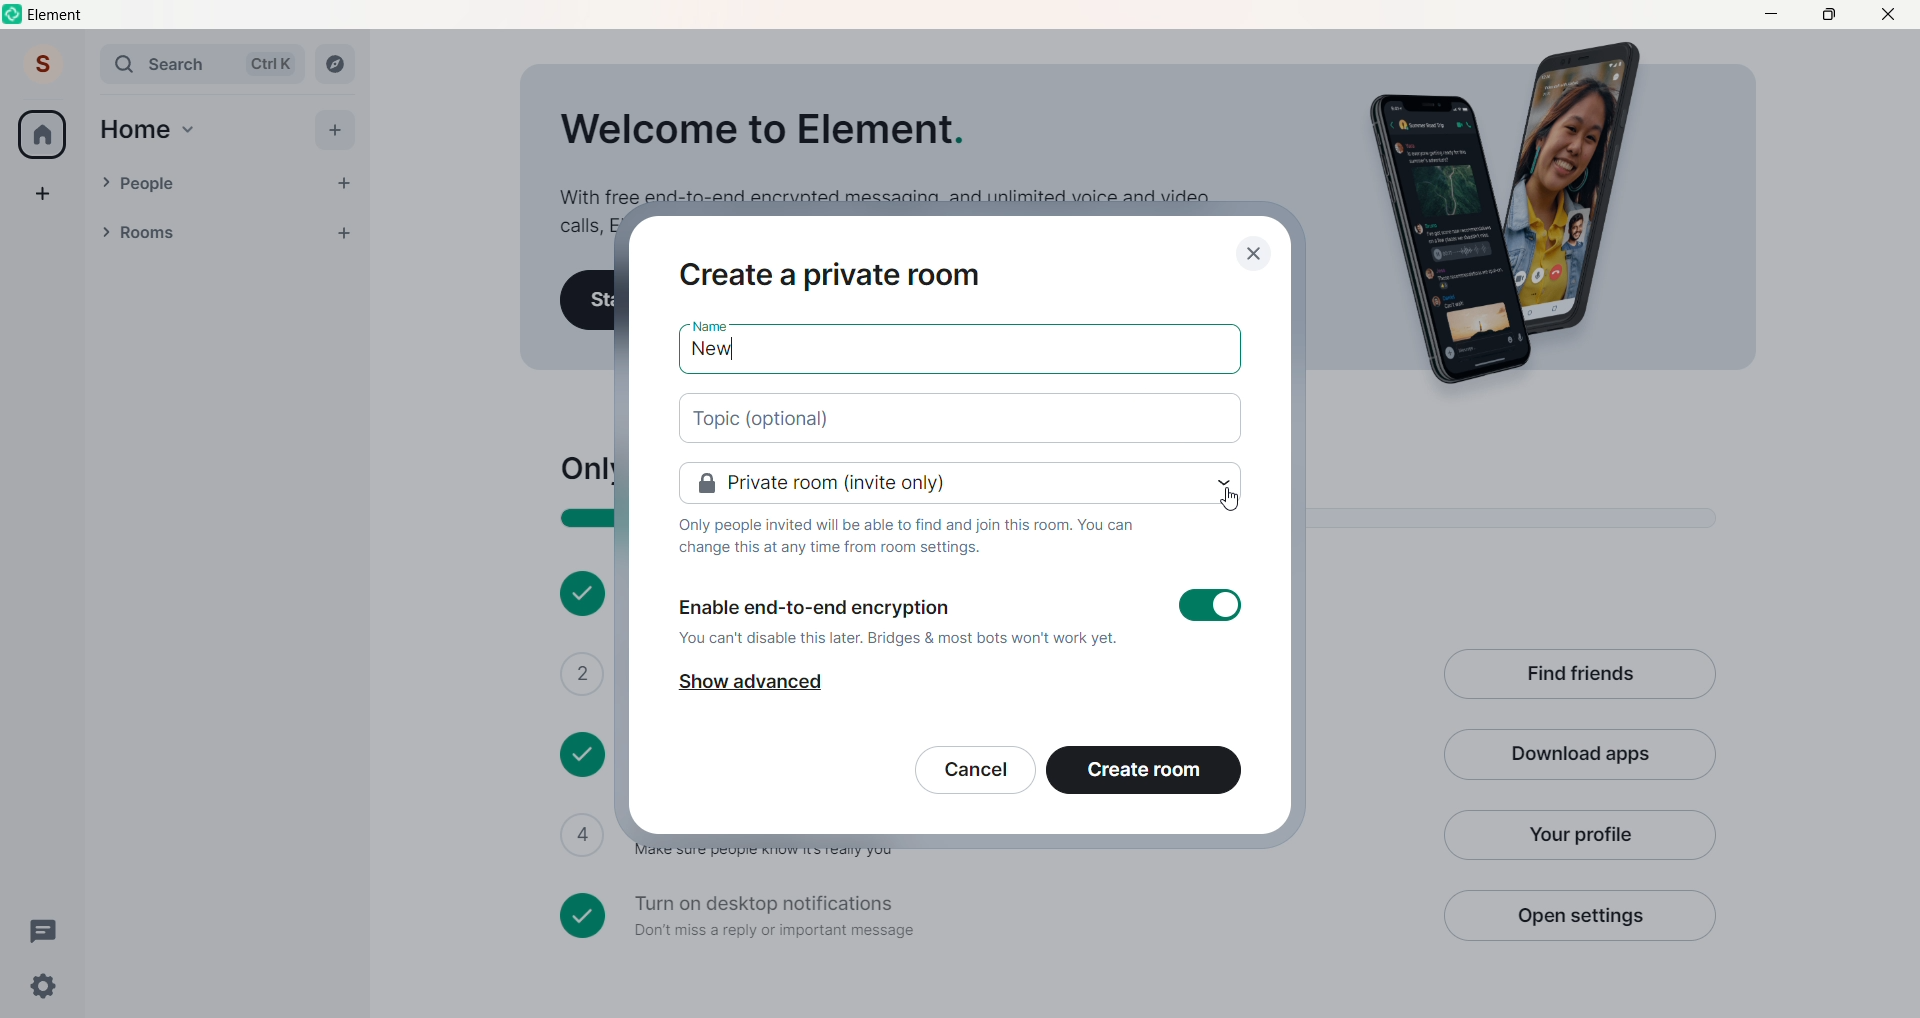  Describe the element at coordinates (201, 234) in the screenshot. I see `Rooms` at that location.